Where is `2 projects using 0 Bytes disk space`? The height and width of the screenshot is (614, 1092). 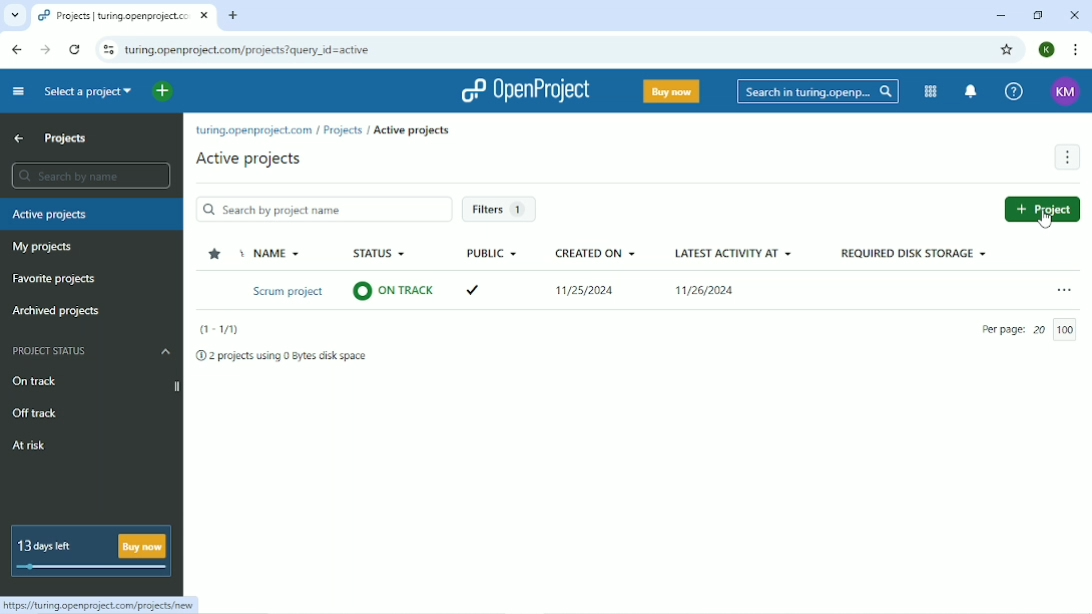 2 projects using 0 Bytes disk space is located at coordinates (284, 356).